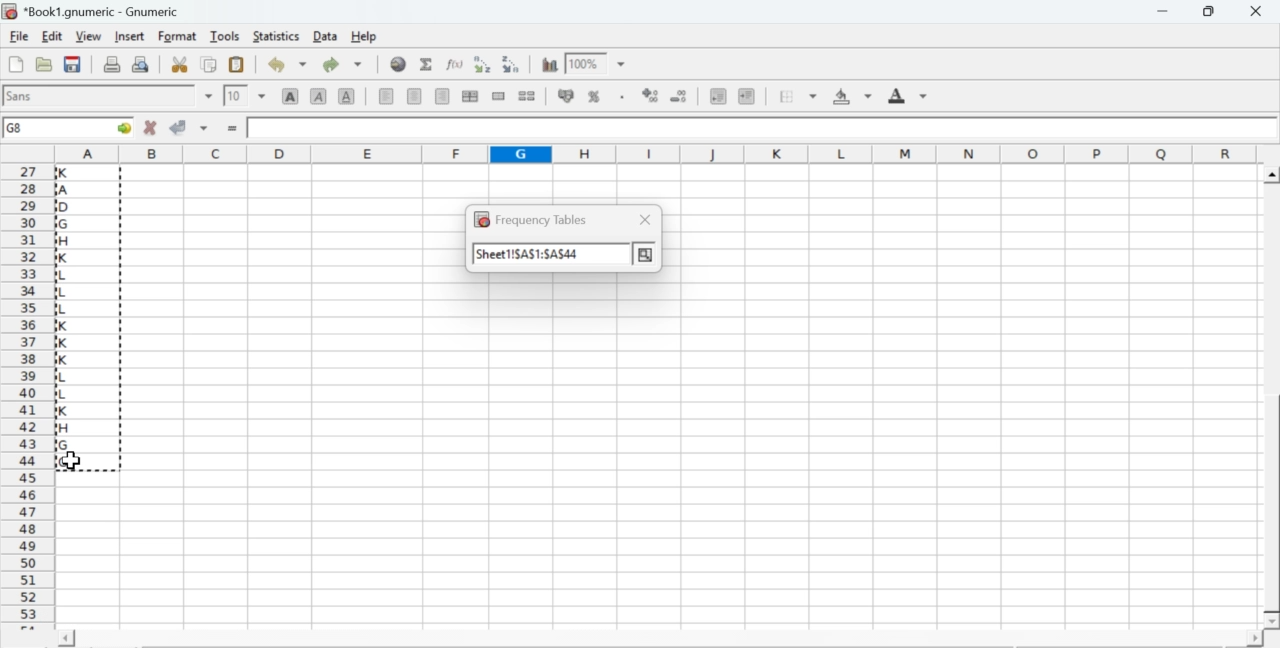 The height and width of the screenshot is (648, 1280). Describe the element at coordinates (73, 319) in the screenshot. I see `alphabets` at that location.